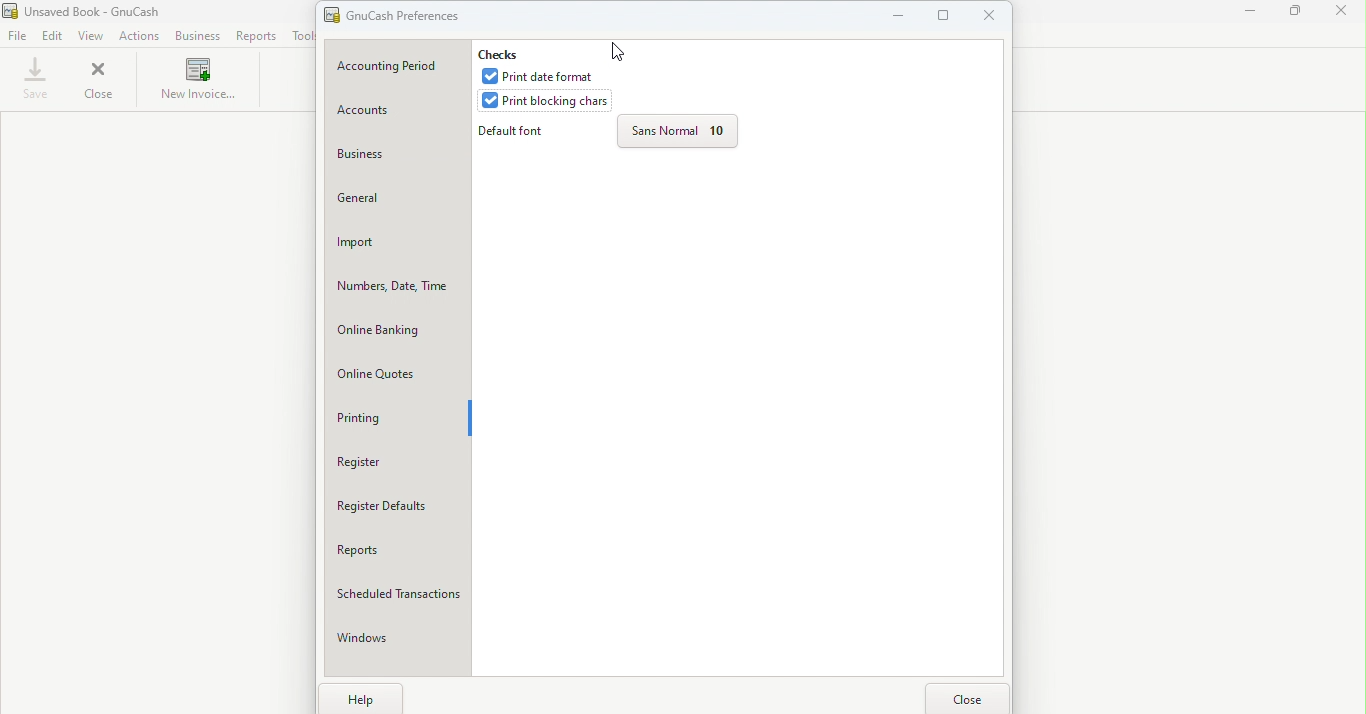 The image size is (1366, 714). What do you see at coordinates (511, 52) in the screenshot?
I see `Checks` at bounding box center [511, 52].